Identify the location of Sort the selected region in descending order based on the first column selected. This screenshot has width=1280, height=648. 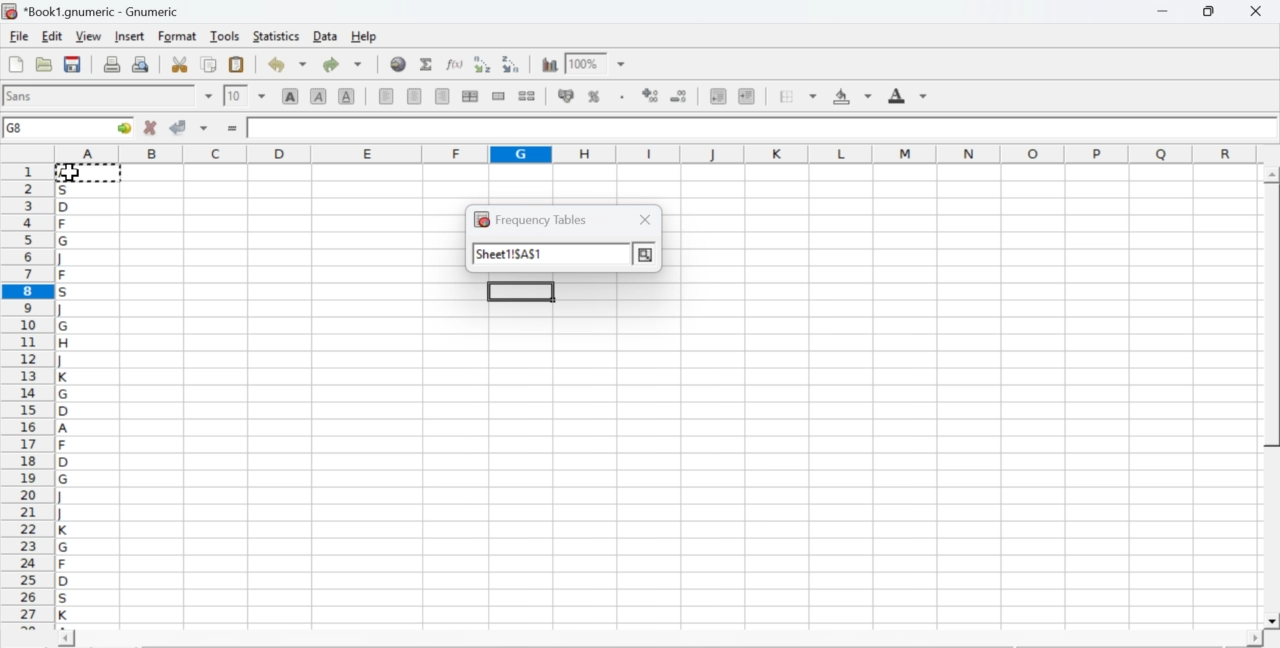
(512, 62).